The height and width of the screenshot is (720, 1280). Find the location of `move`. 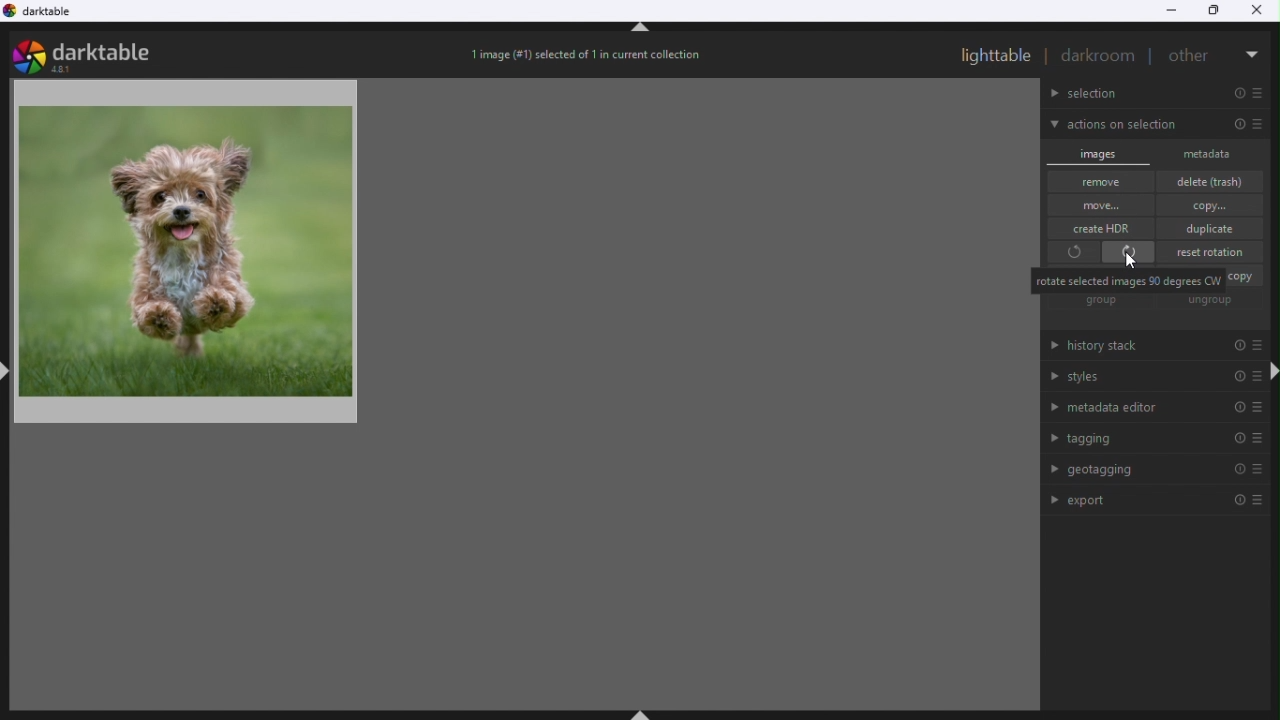

move is located at coordinates (1101, 205).